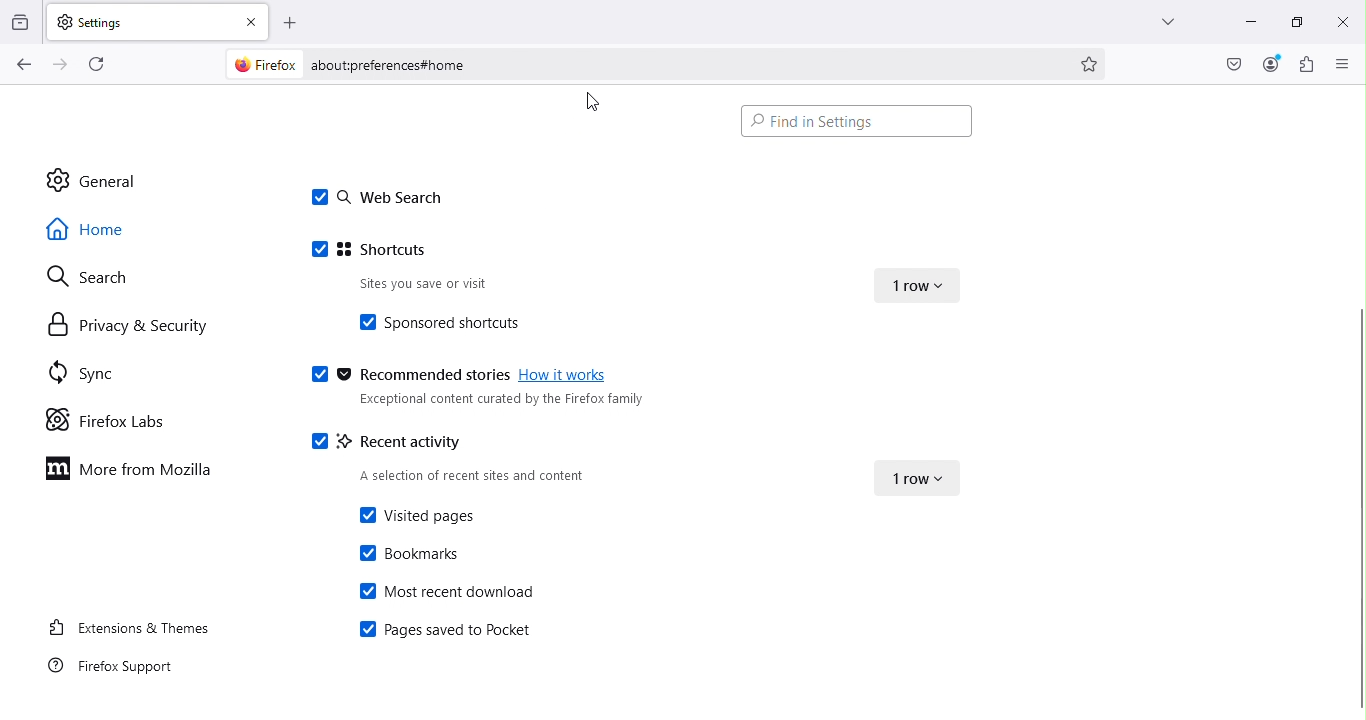 This screenshot has height=720, width=1366. Describe the element at coordinates (461, 321) in the screenshot. I see `Sponsored shortcuts` at that location.